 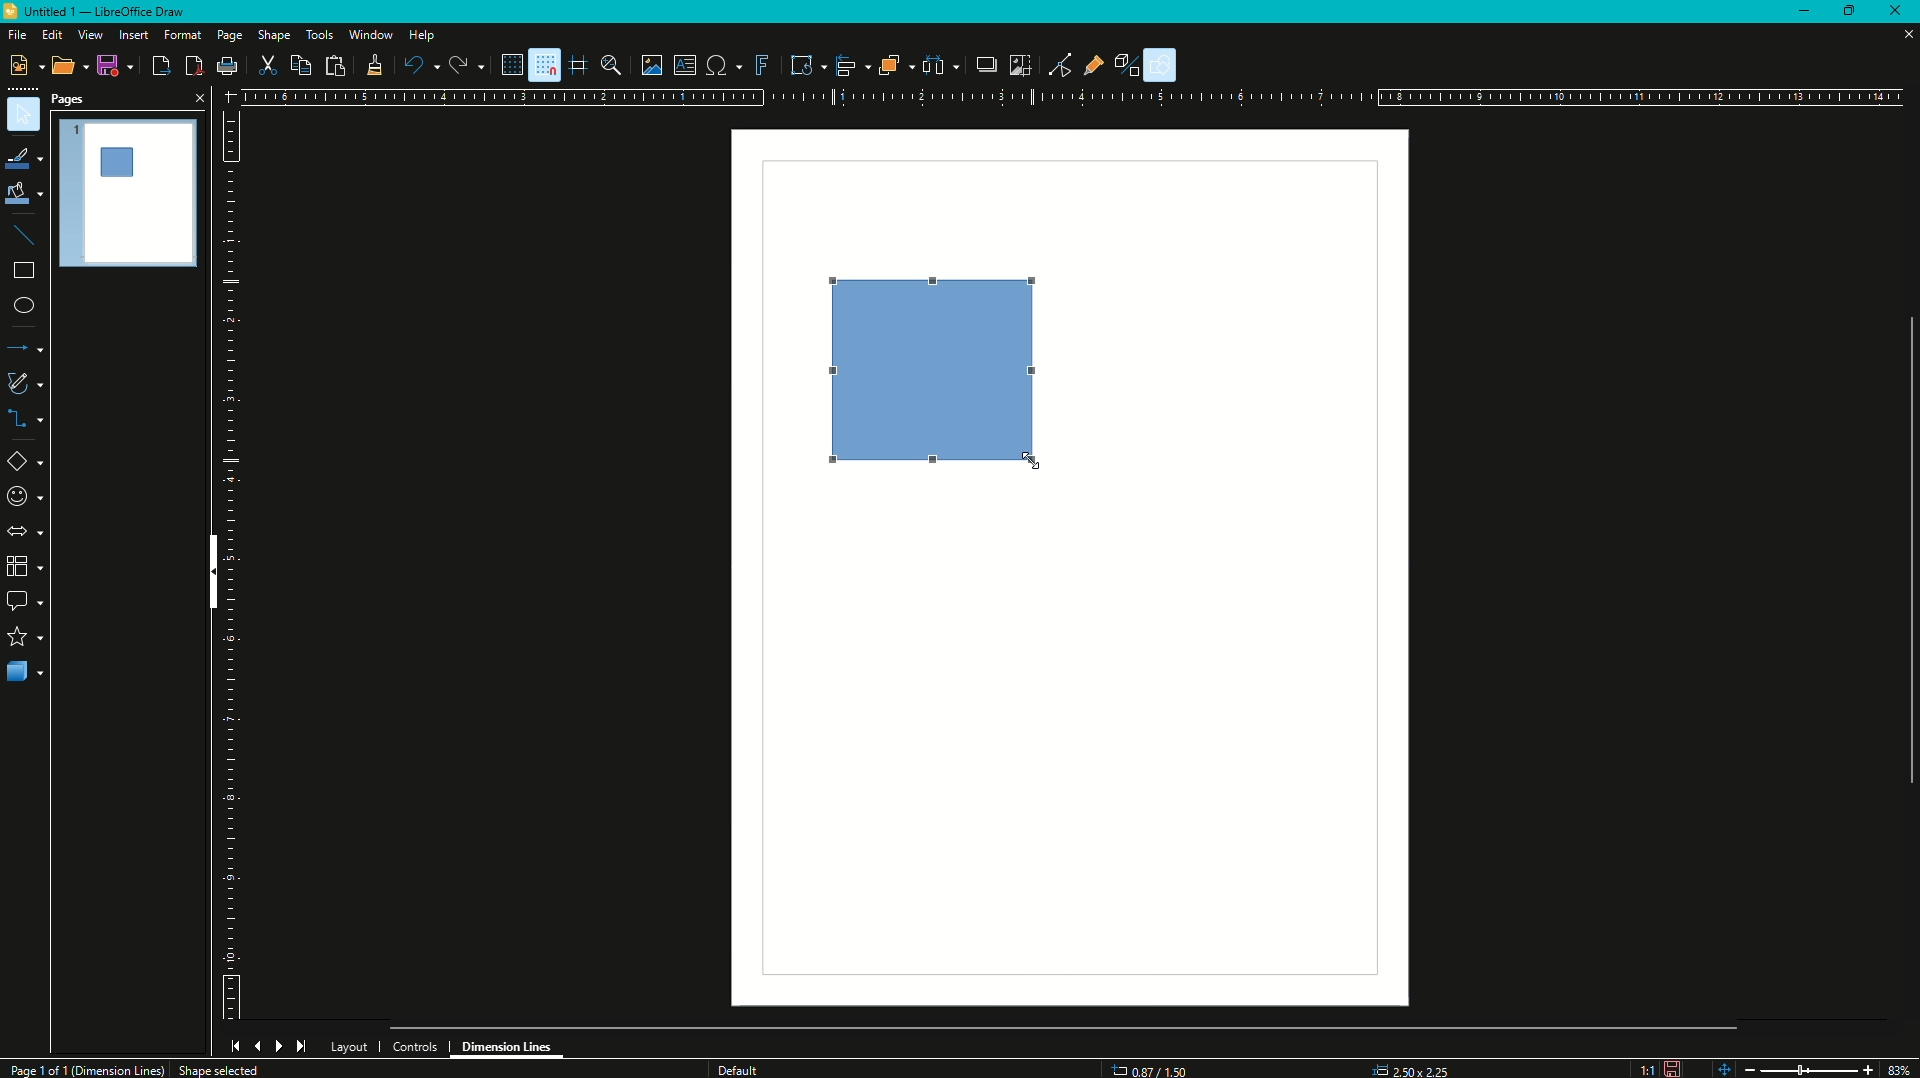 I want to click on Page Preview, so click(x=129, y=190).